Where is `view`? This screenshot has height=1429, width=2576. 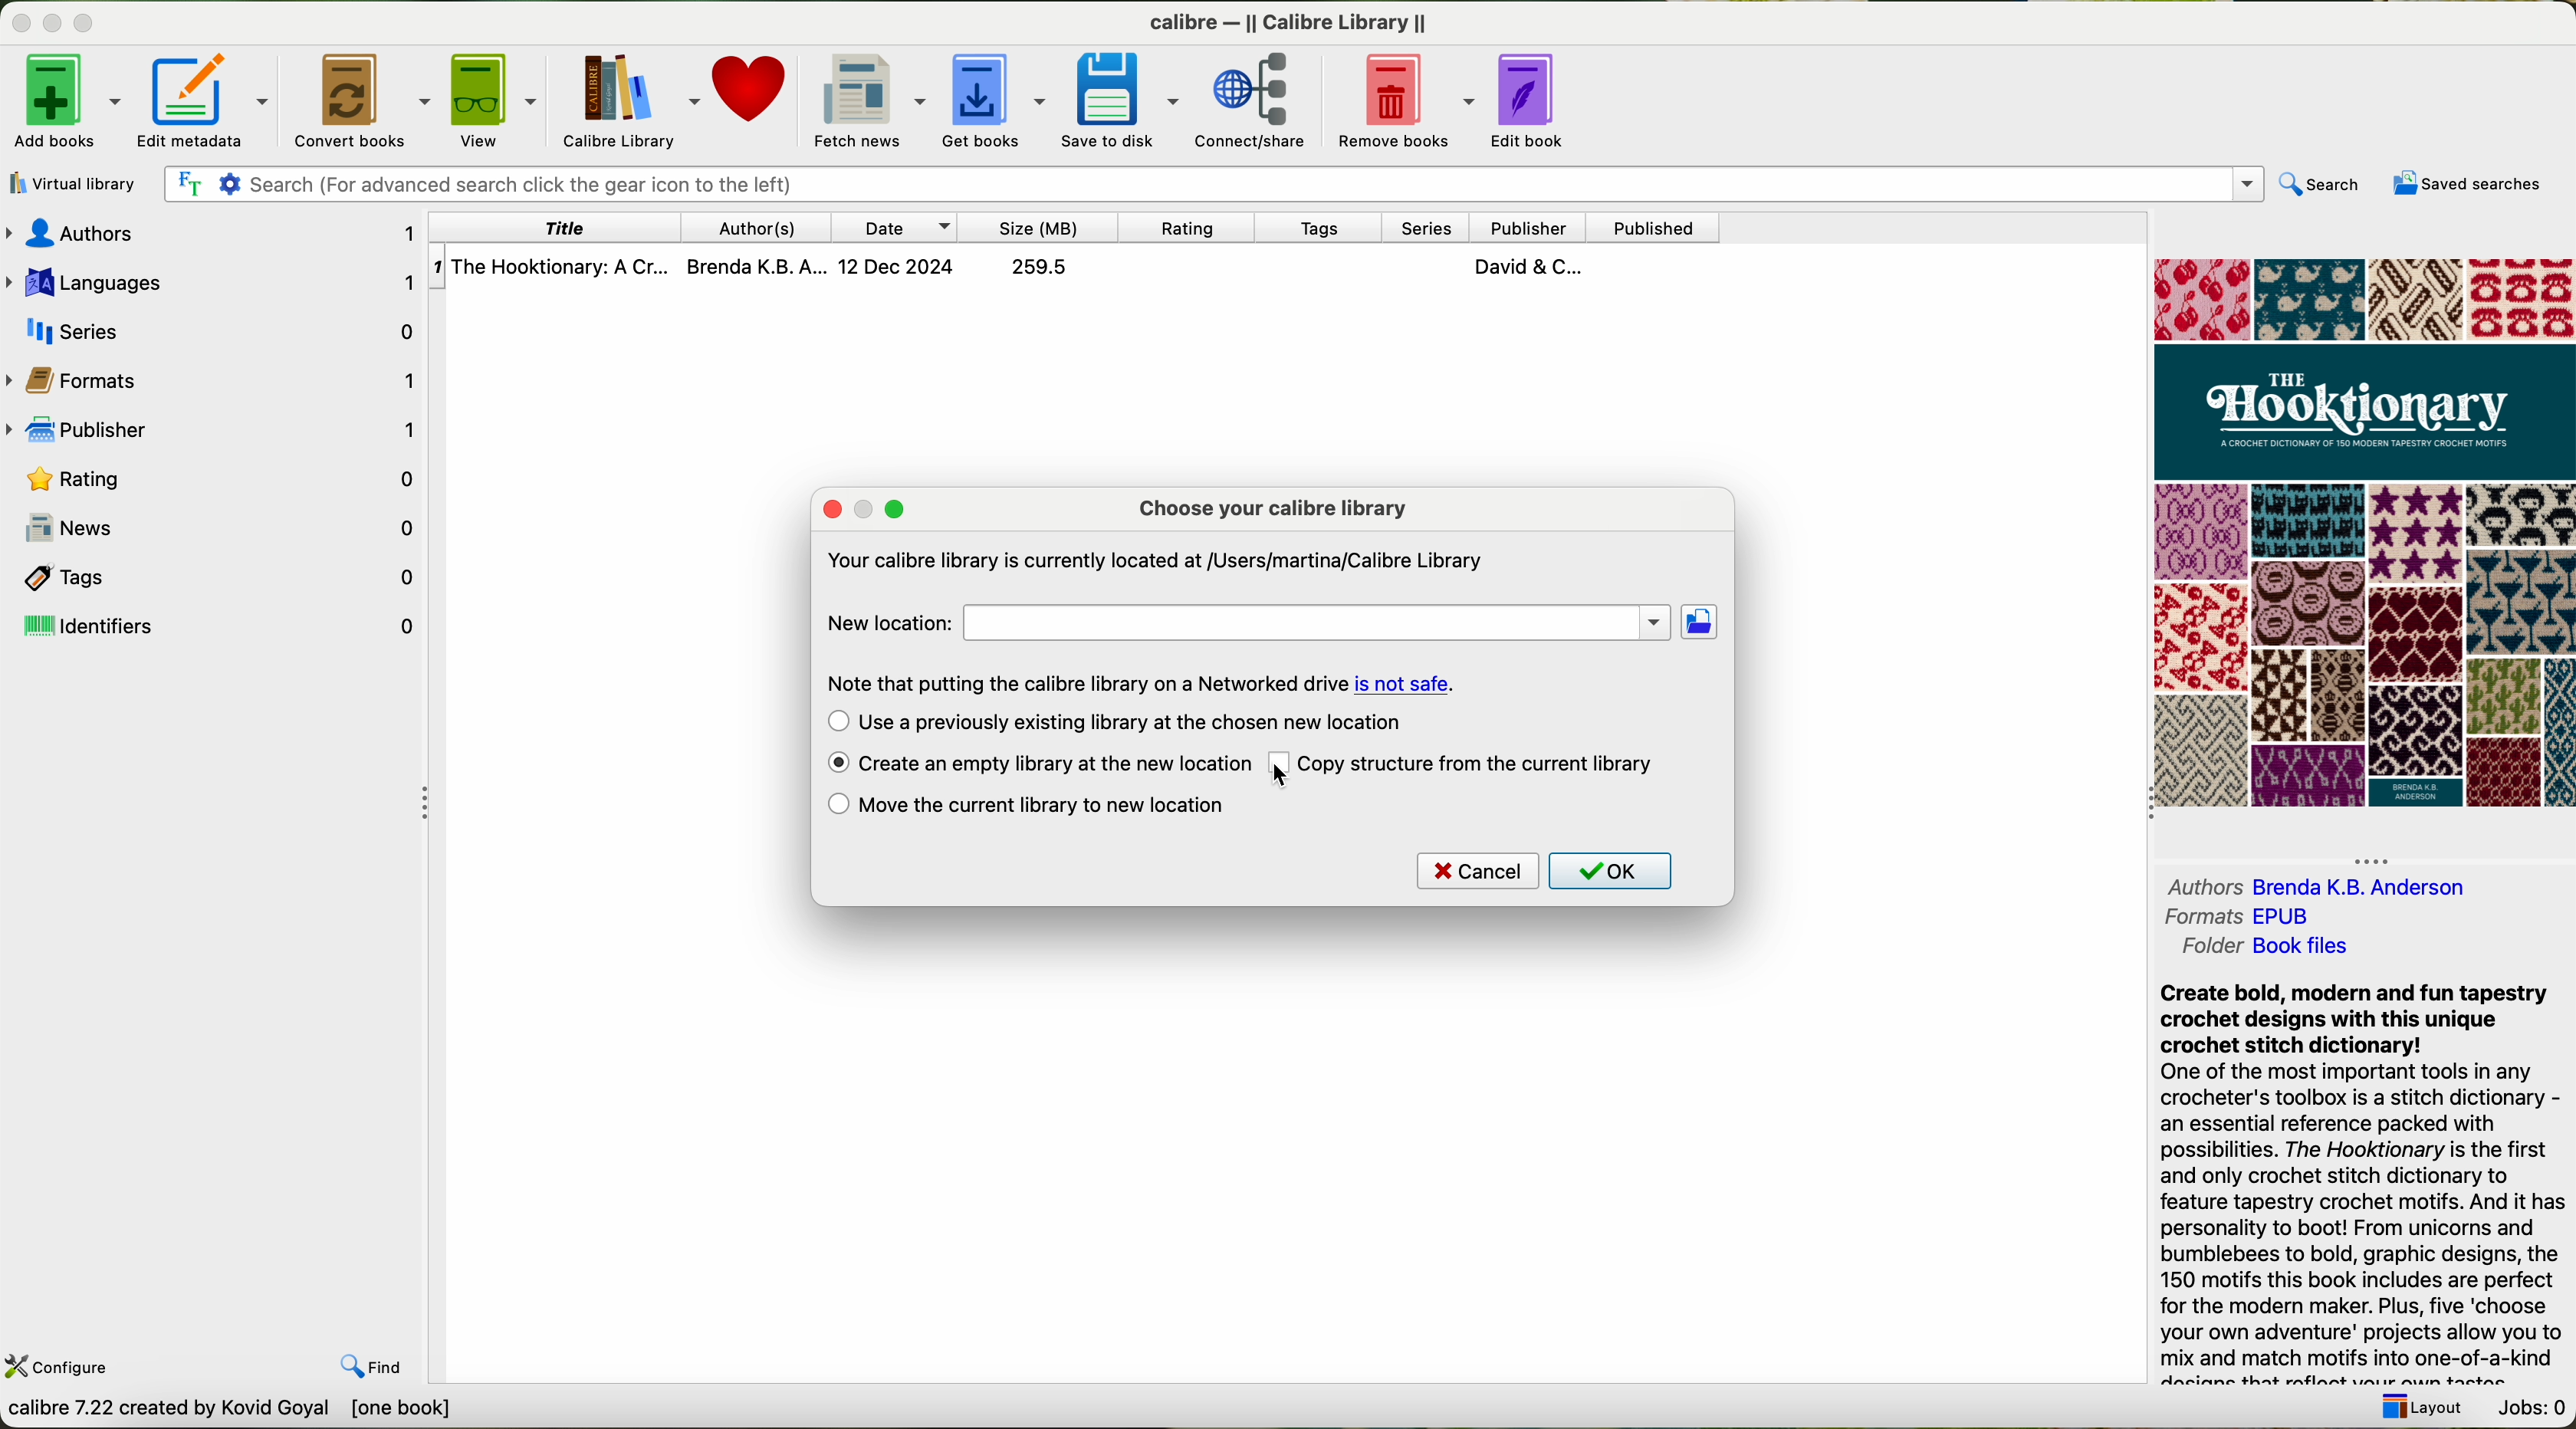
view is located at coordinates (491, 99).